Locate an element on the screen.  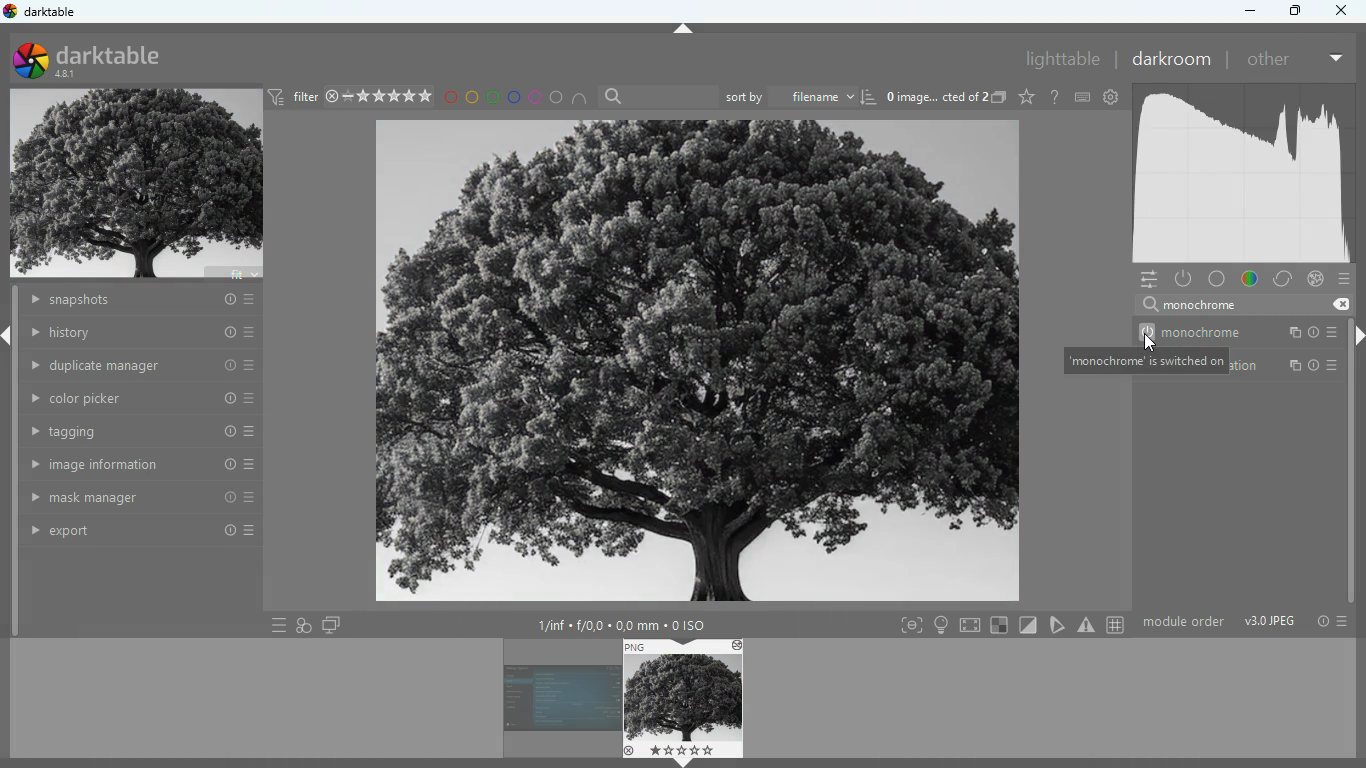
keyboard is located at coordinates (1082, 98).